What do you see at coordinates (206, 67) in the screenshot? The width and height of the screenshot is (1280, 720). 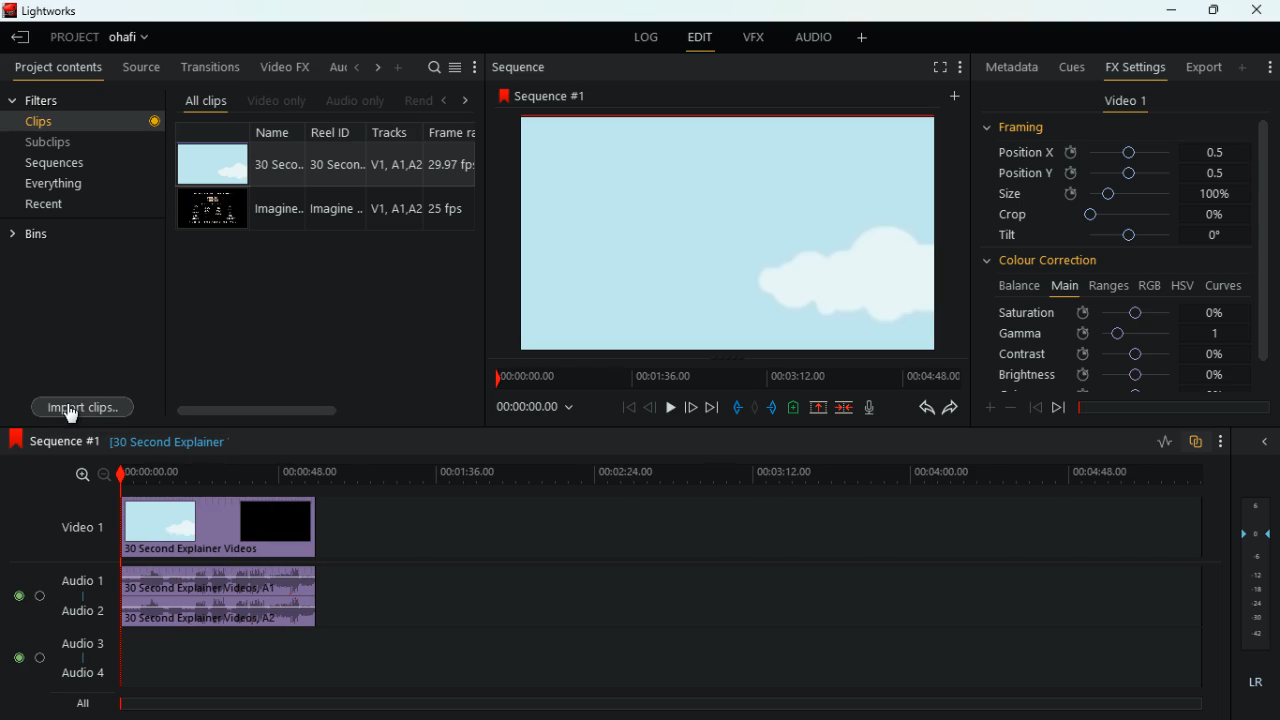 I see `transitions` at bounding box center [206, 67].